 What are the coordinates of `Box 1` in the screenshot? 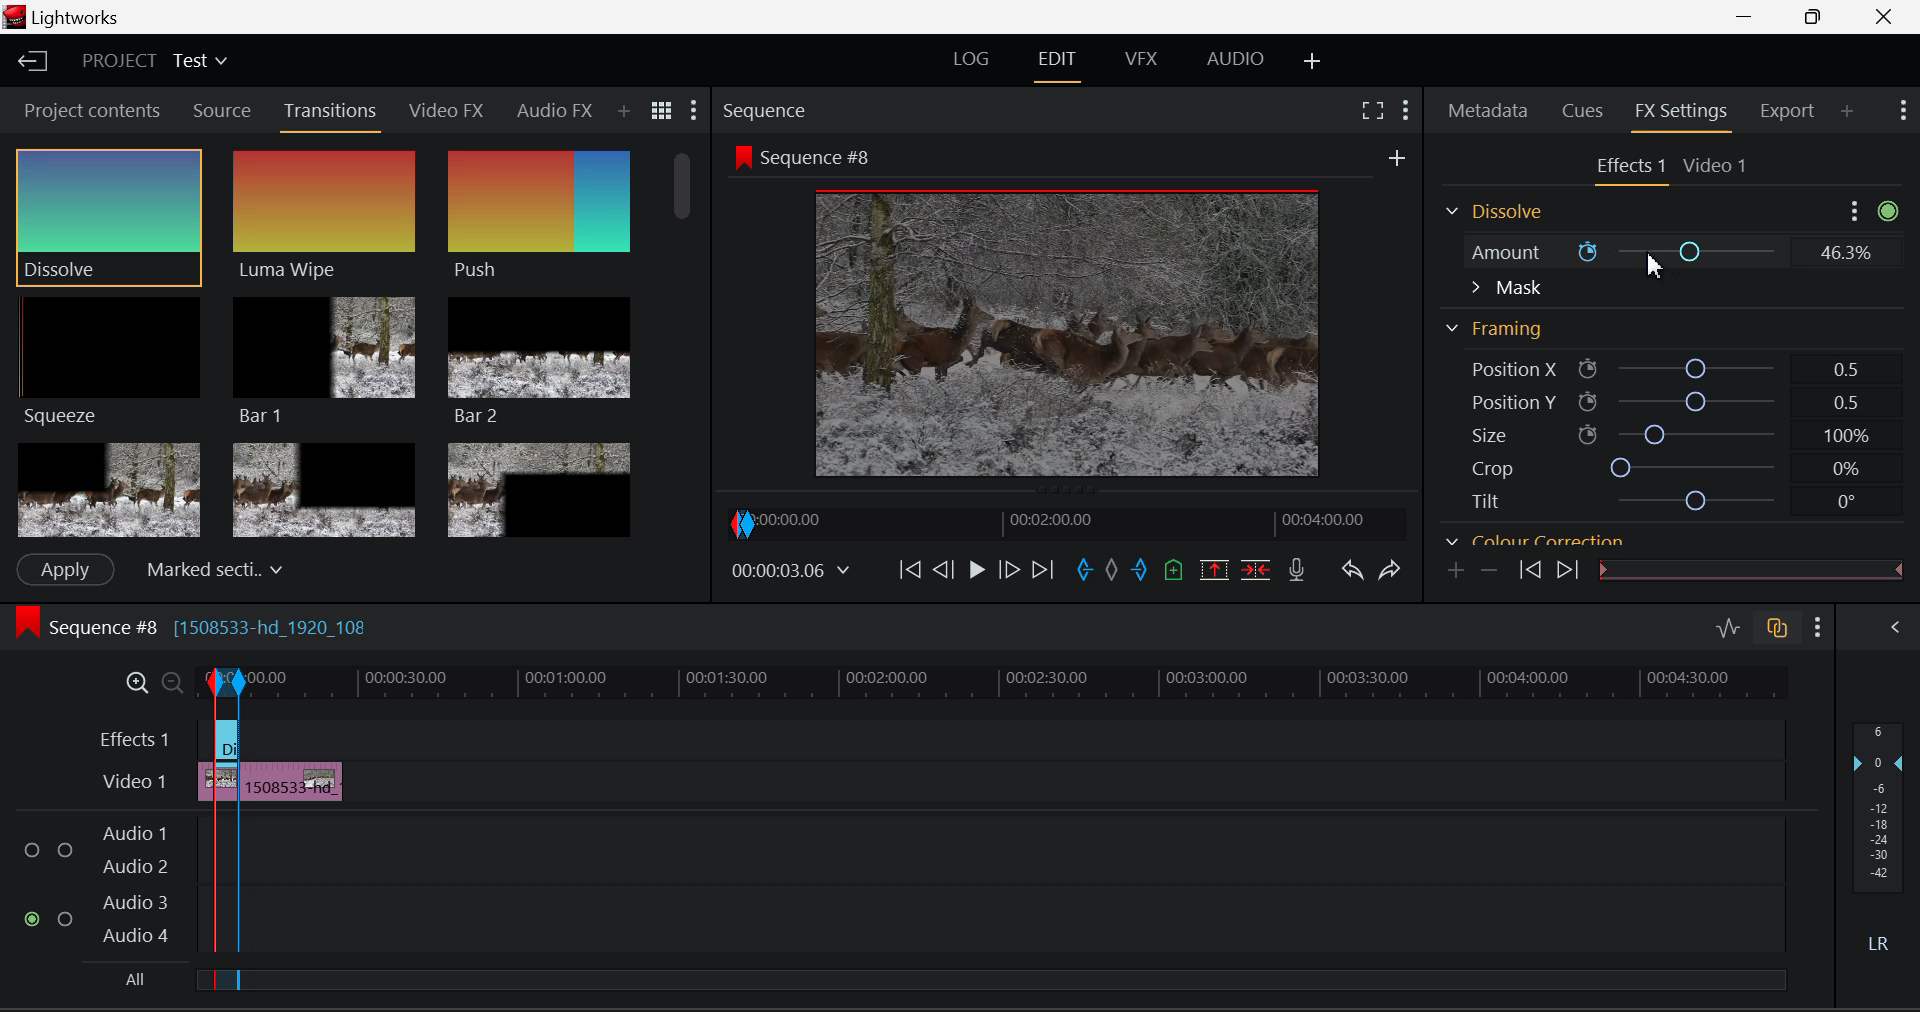 It's located at (107, 491).